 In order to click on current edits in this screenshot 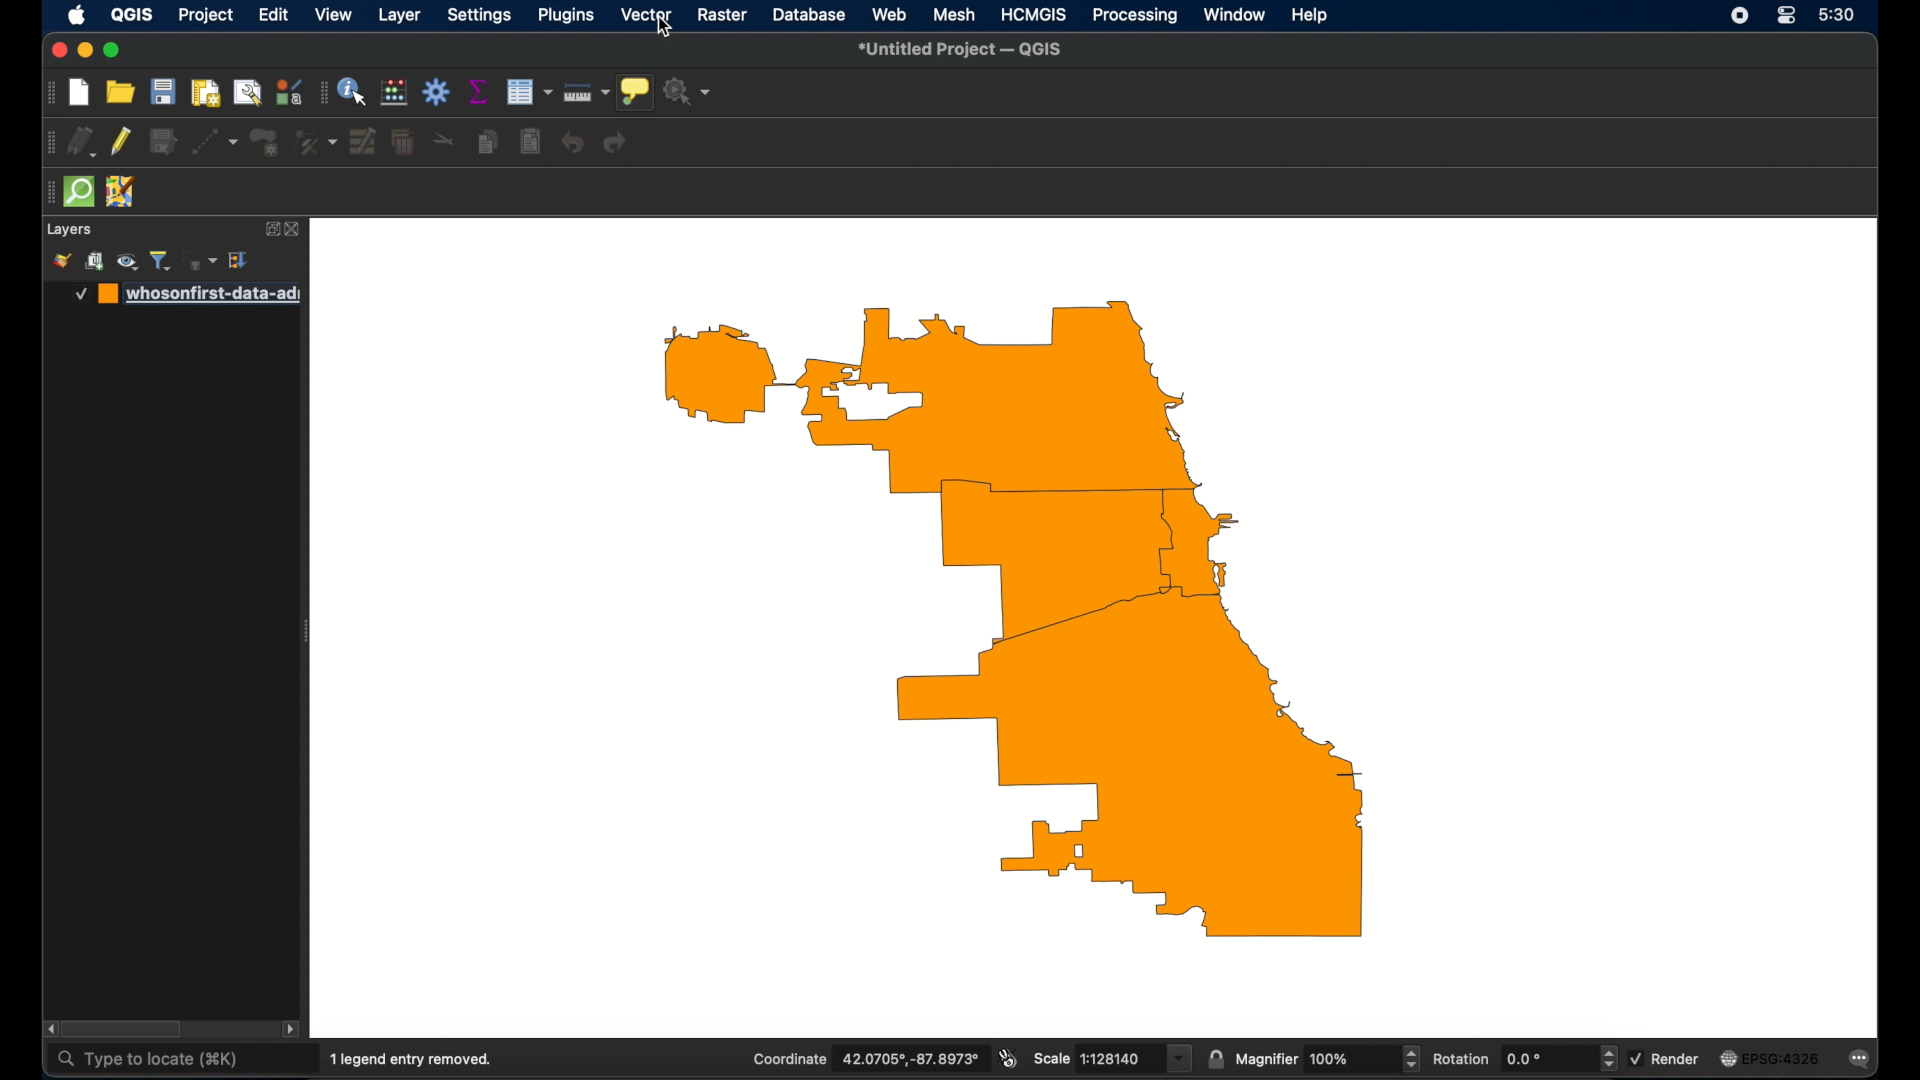, I will do `click(81, 142)`.